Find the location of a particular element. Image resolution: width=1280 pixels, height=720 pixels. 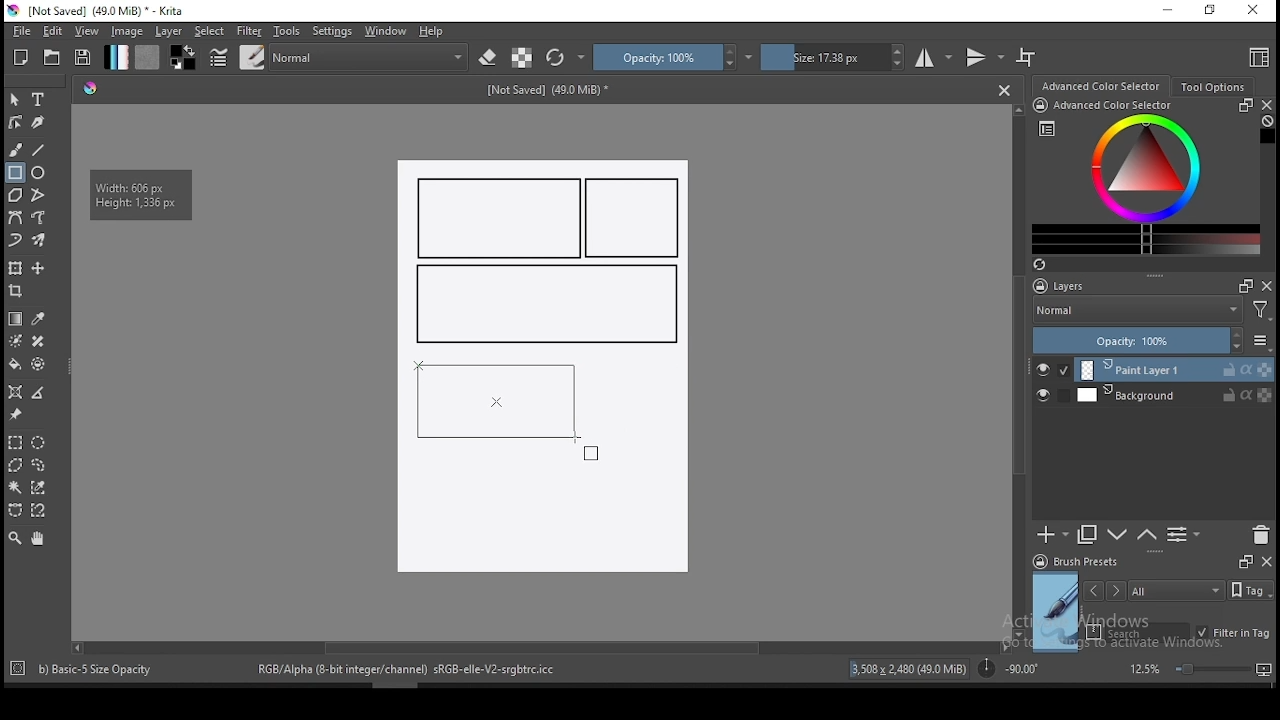

reload original preset is located at coordinates (566, 57).